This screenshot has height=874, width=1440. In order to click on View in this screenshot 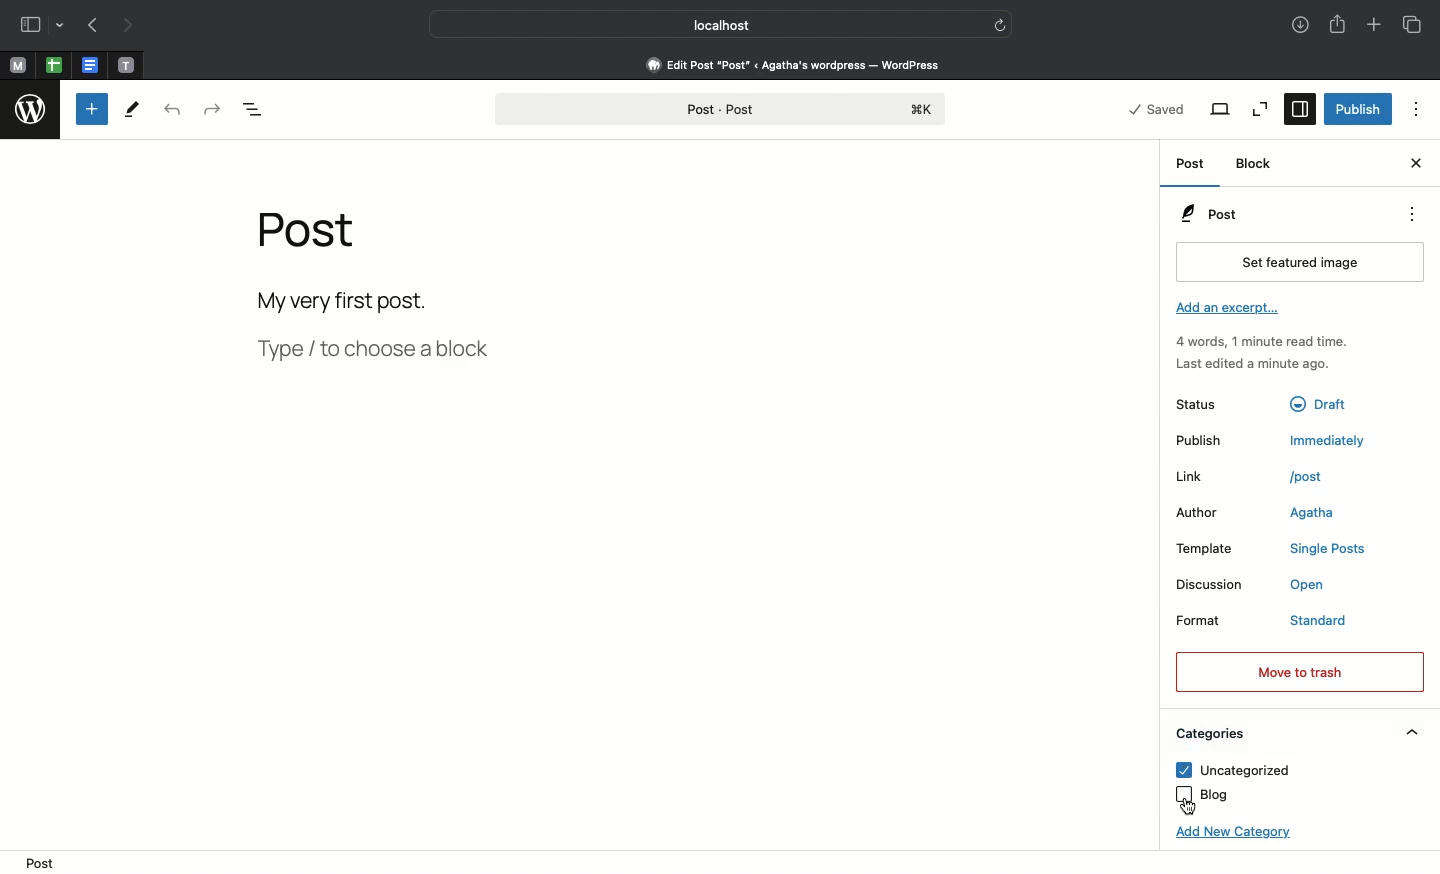, I will do `click(1221, 109)`.